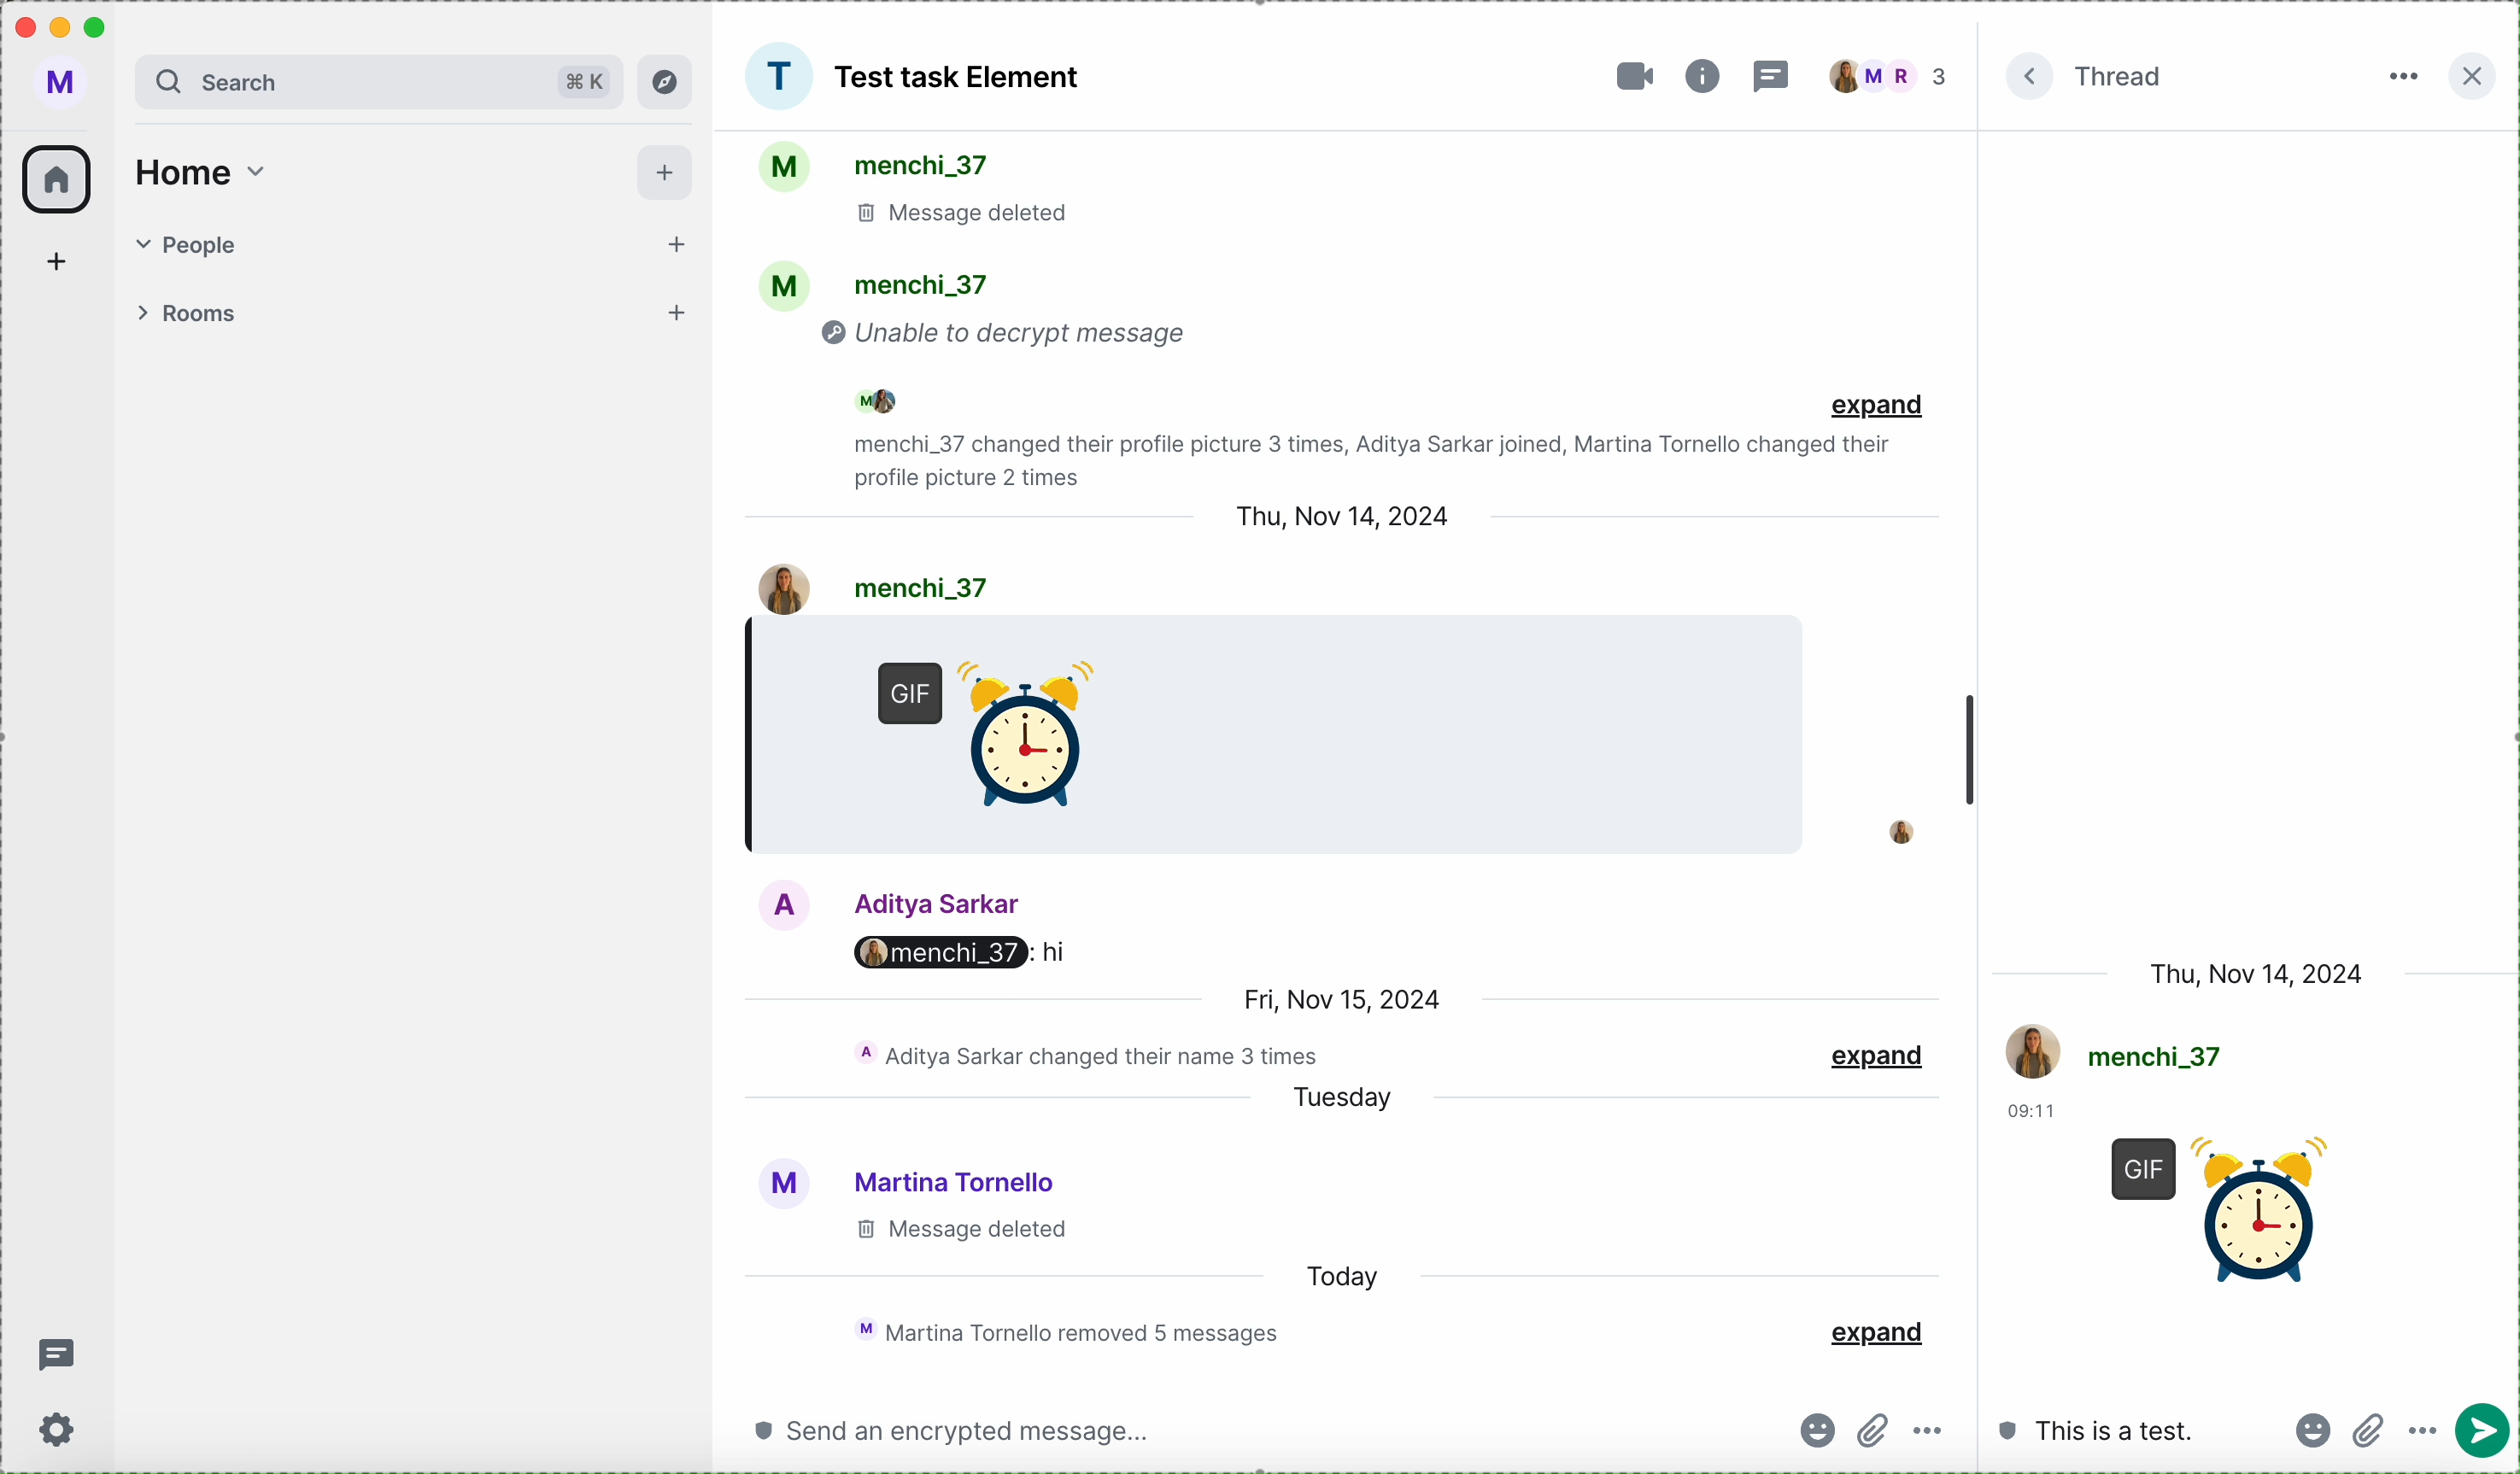 The height and width of the screenshot is (1474, 2520). Describe the element at coordinates (1337, 995) in the screenshot. I see `date` at that location.